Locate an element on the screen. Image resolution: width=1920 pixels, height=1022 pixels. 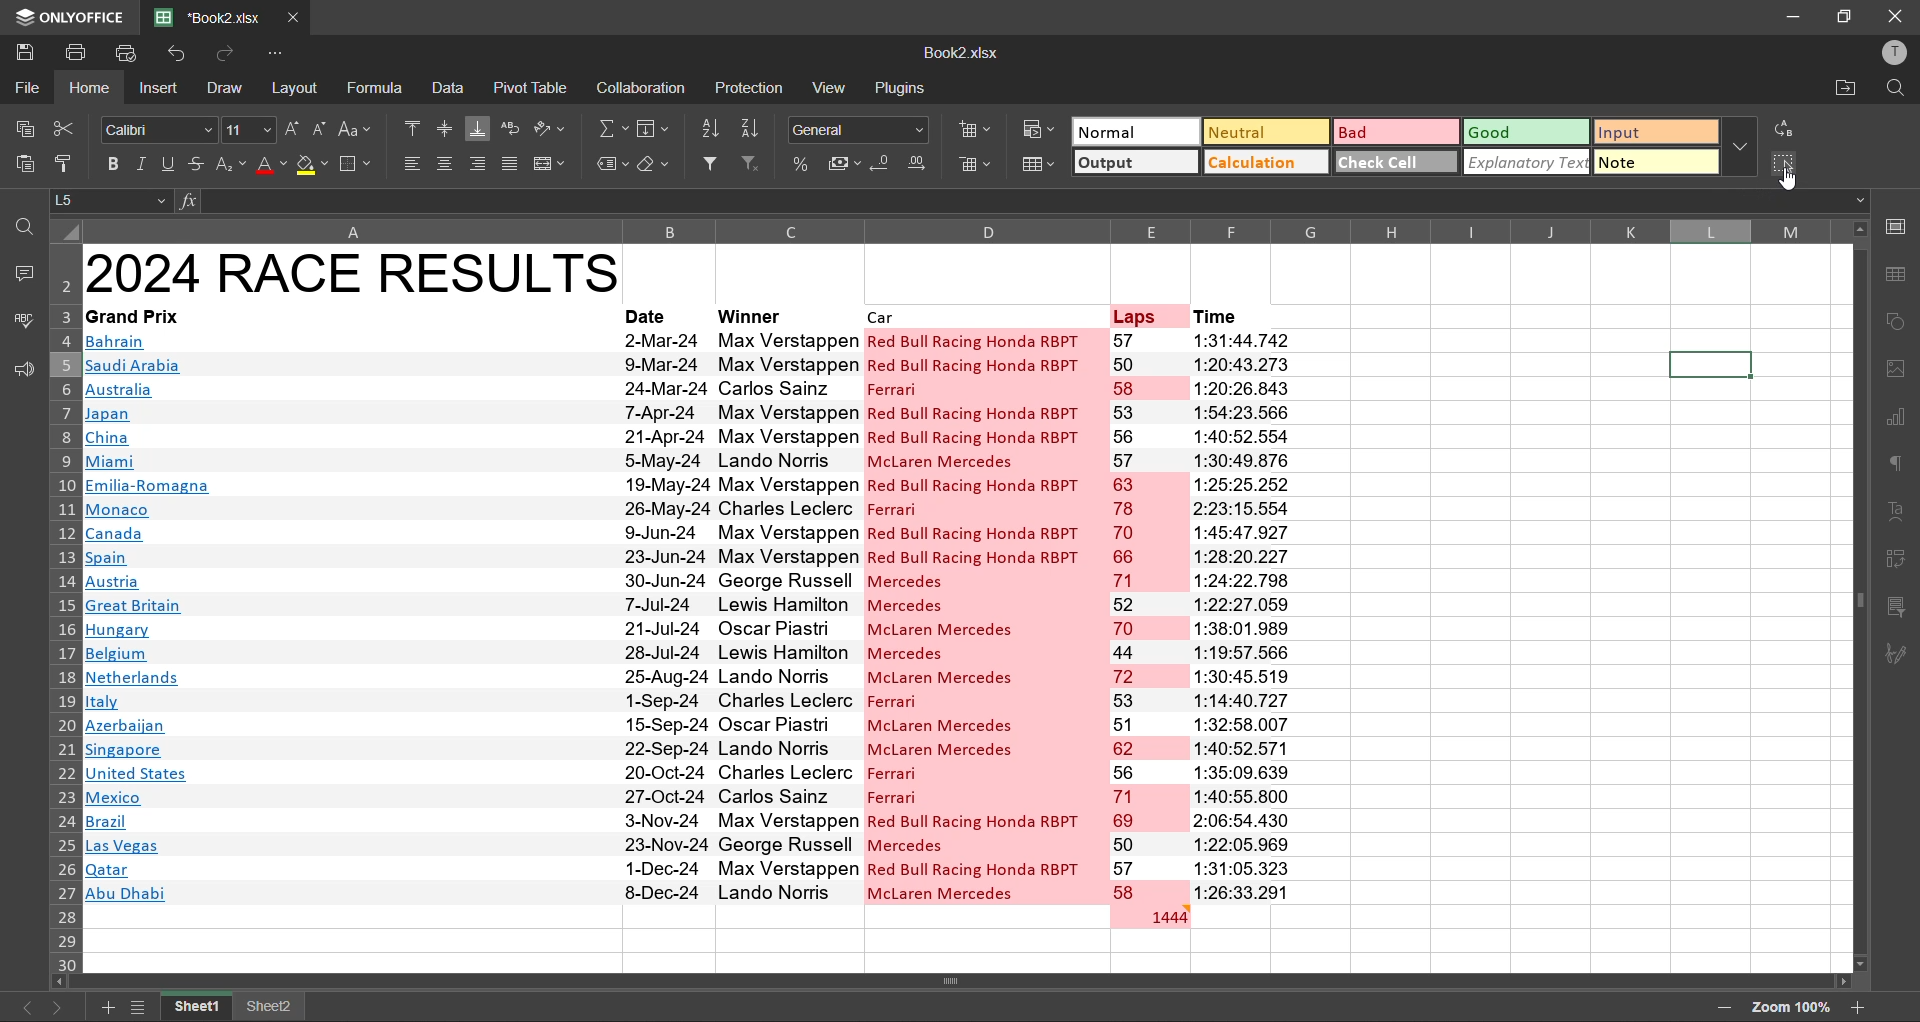
summation is located at coordinates (610, 131).